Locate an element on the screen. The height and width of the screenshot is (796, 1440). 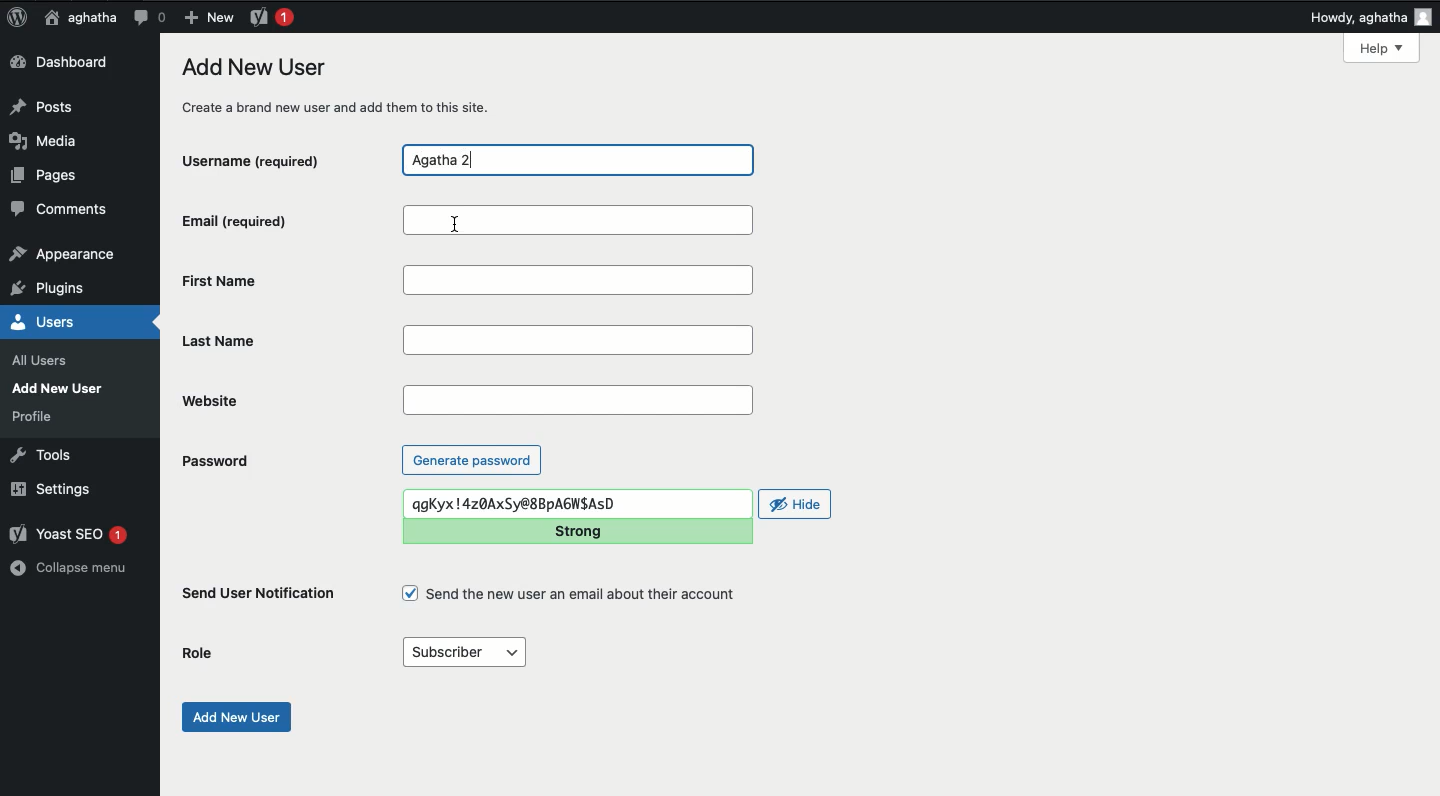
Users is located at coordinates (64, 322).